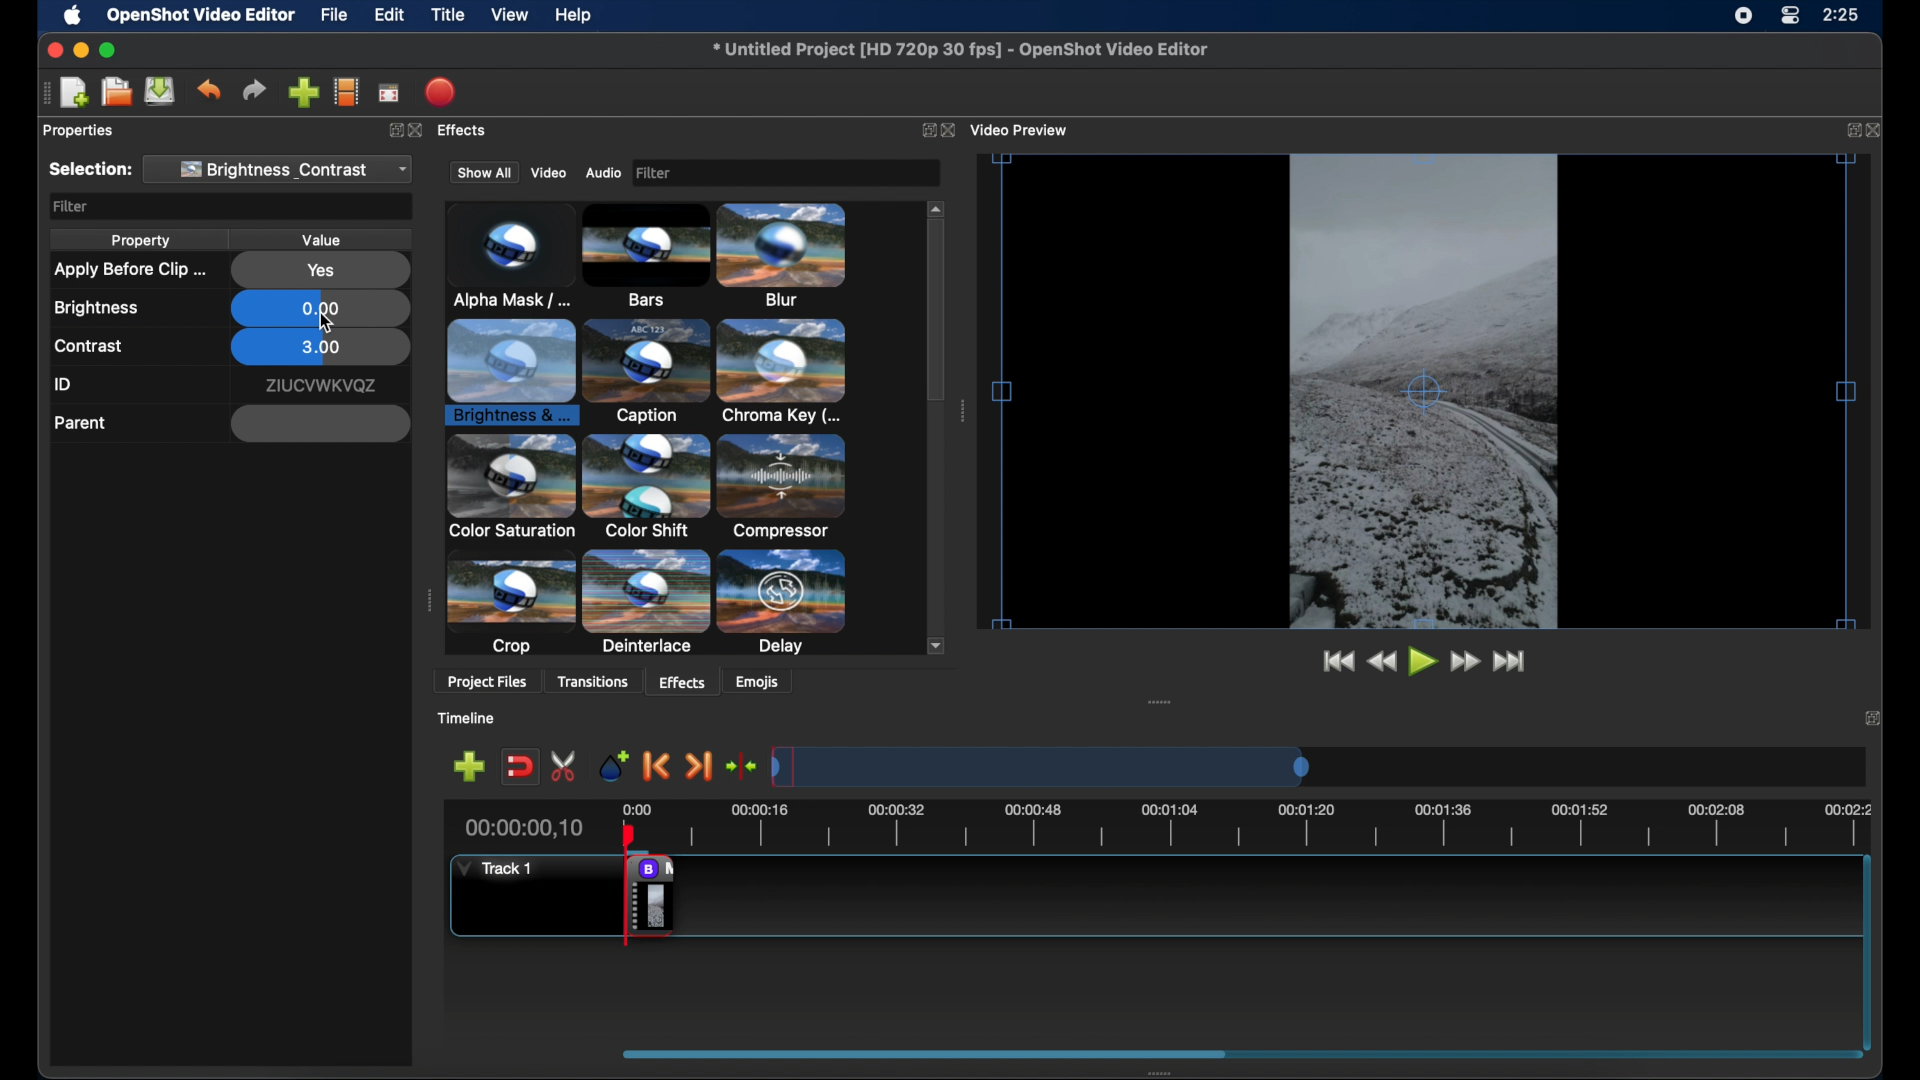 The image size is (1920, 1080). What do you see at coordinates (1156, 703) in the screenshot?
I see `drag handle` at bounding box center [1156, 703].